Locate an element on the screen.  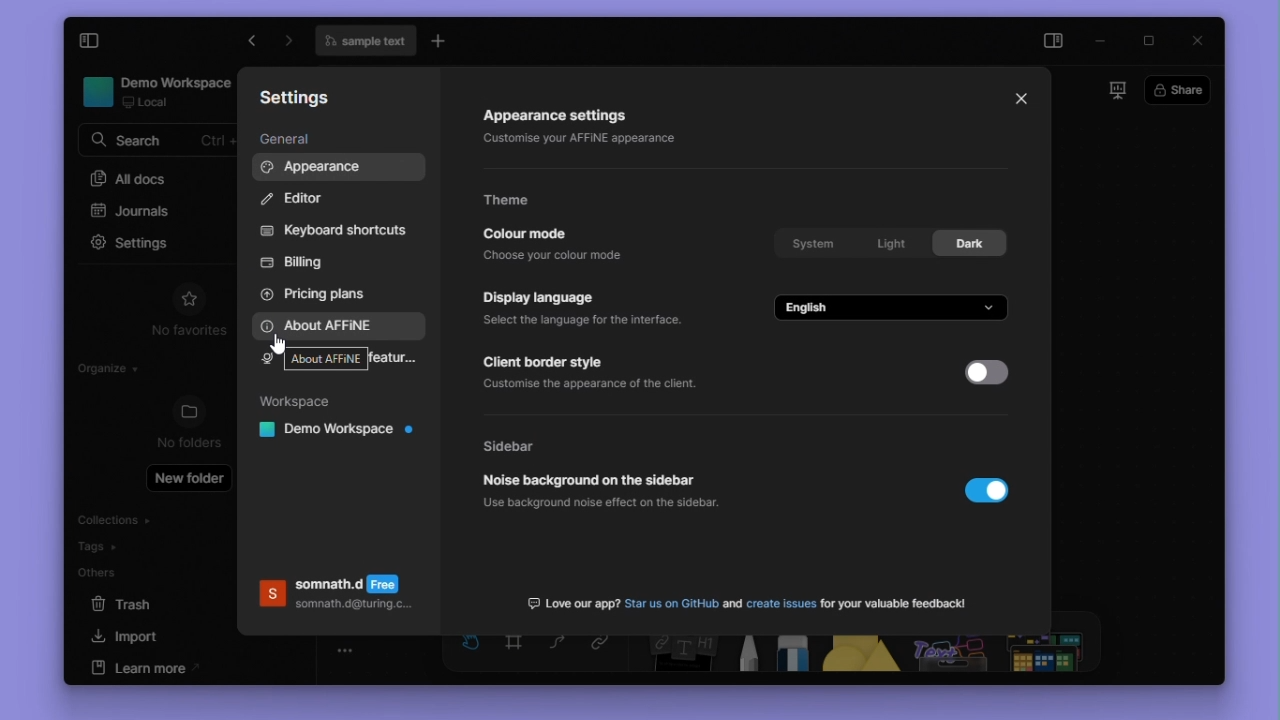
Close is located at coordinates (1021, 96).